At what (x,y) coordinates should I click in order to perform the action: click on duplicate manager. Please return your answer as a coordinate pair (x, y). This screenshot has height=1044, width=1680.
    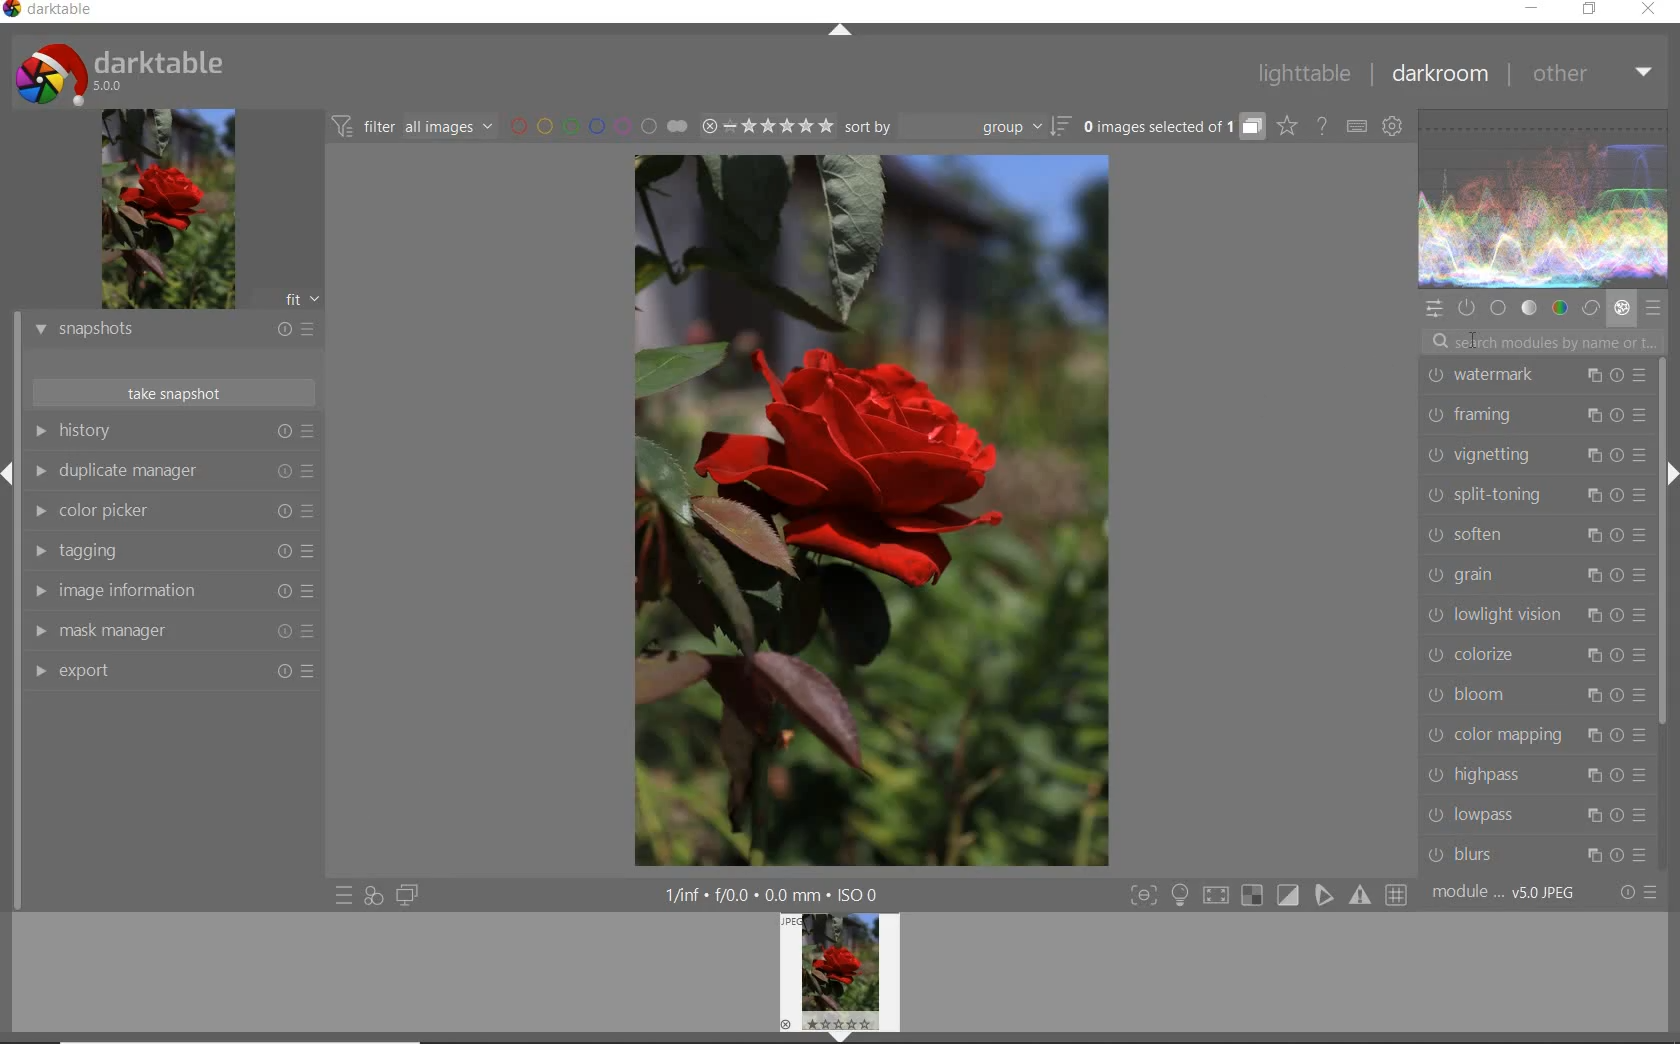
    Looking at the image, I should click on (172, 472).